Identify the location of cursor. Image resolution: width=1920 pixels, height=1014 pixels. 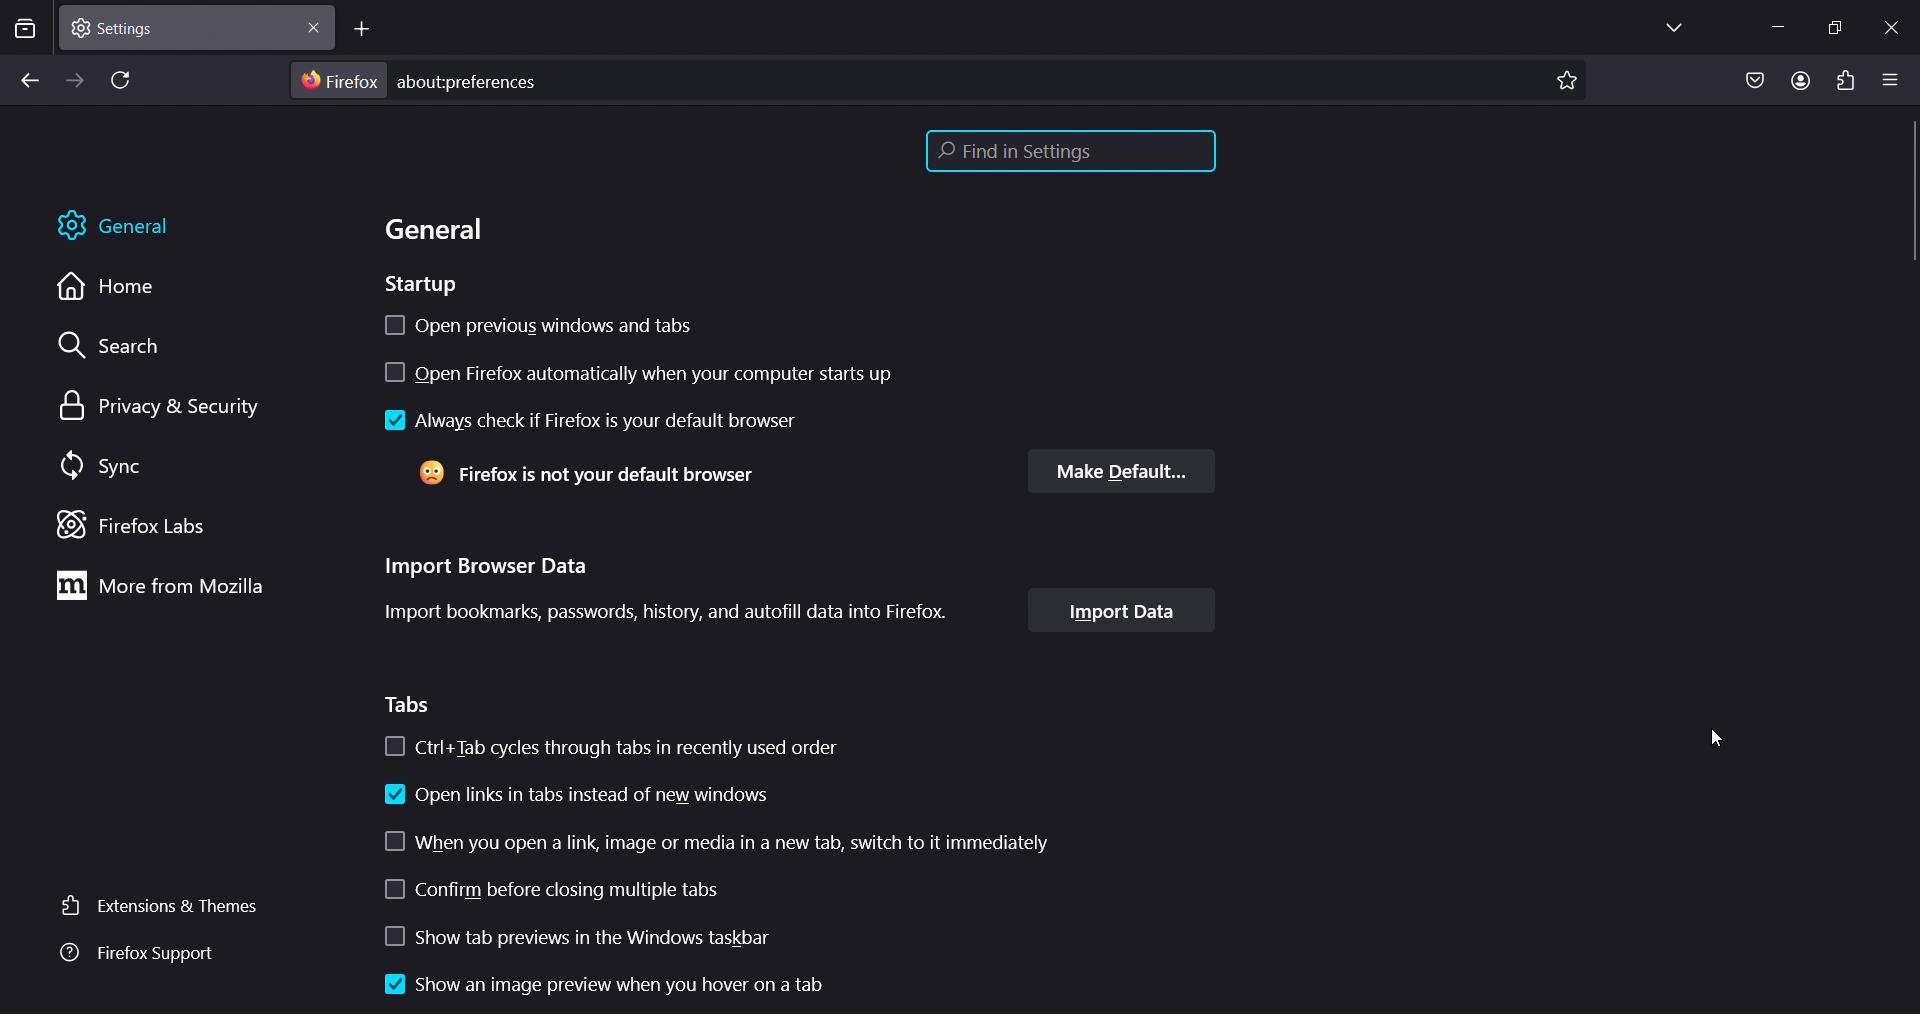
(1720, 735).